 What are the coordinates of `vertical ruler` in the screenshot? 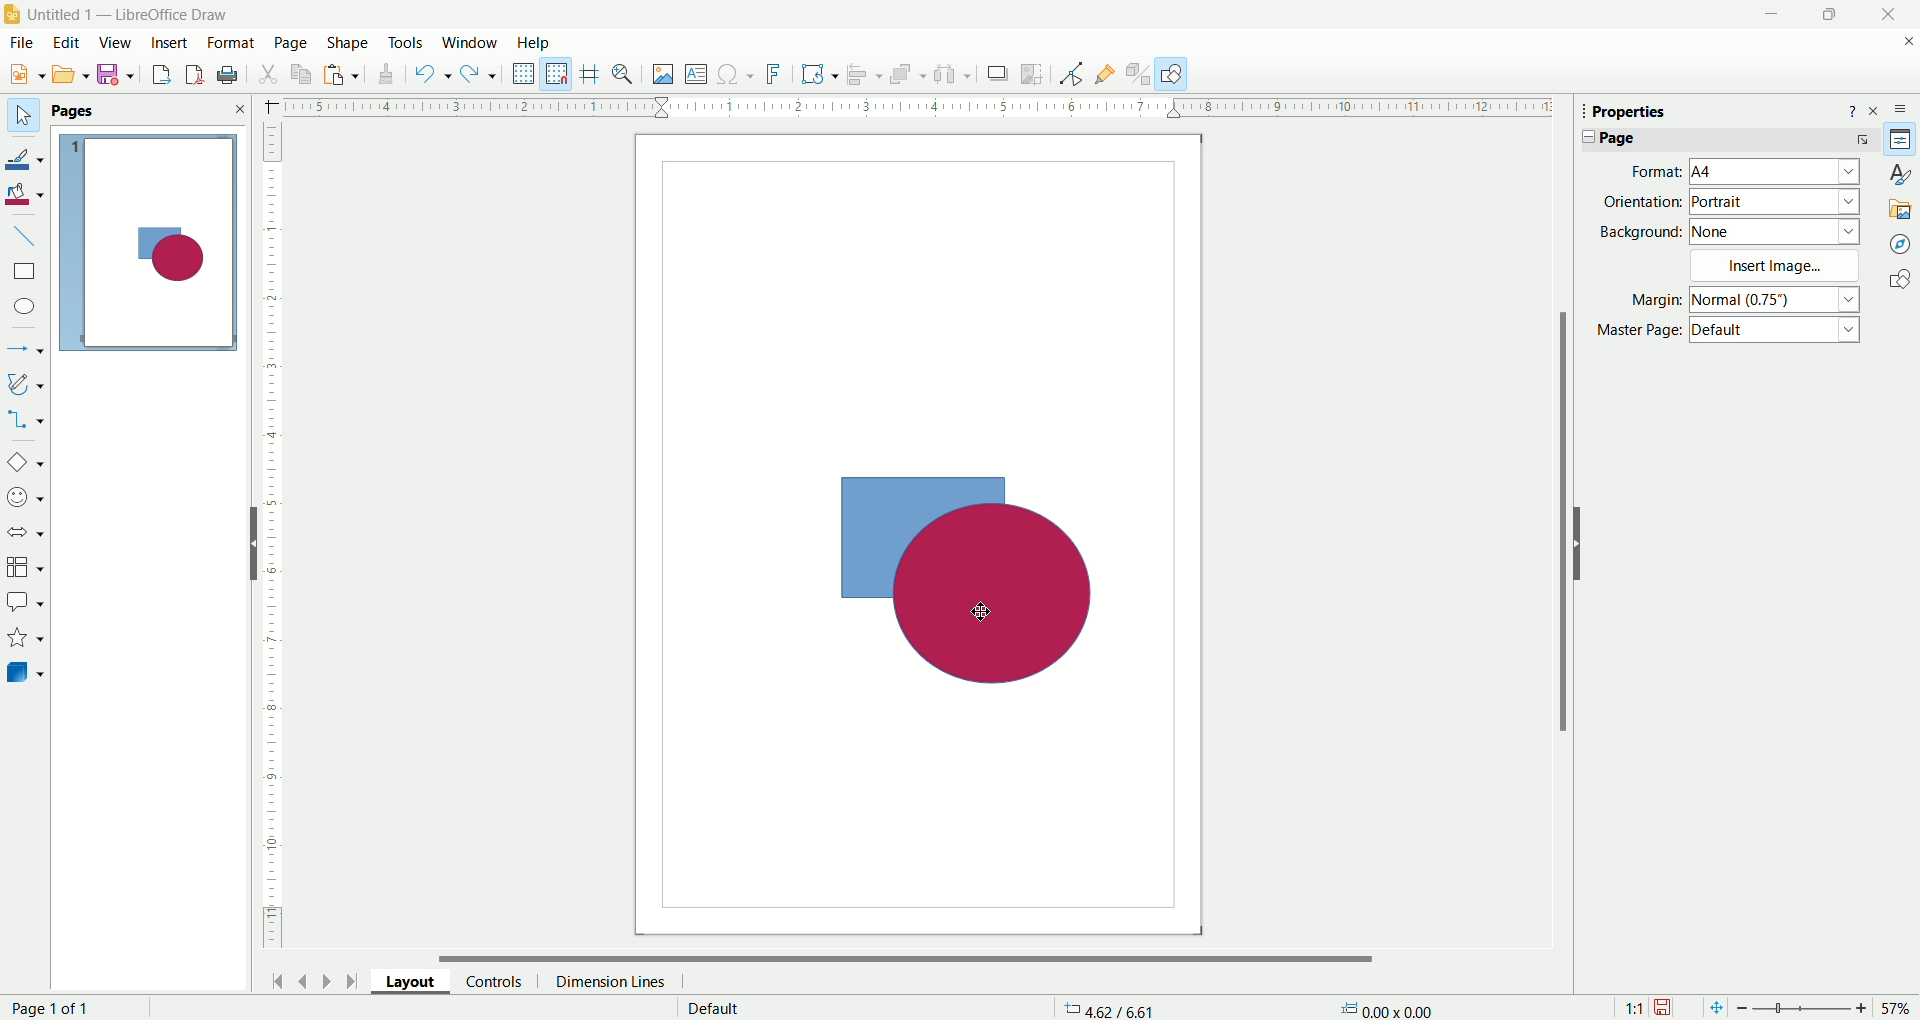 It's located at (272, 537).